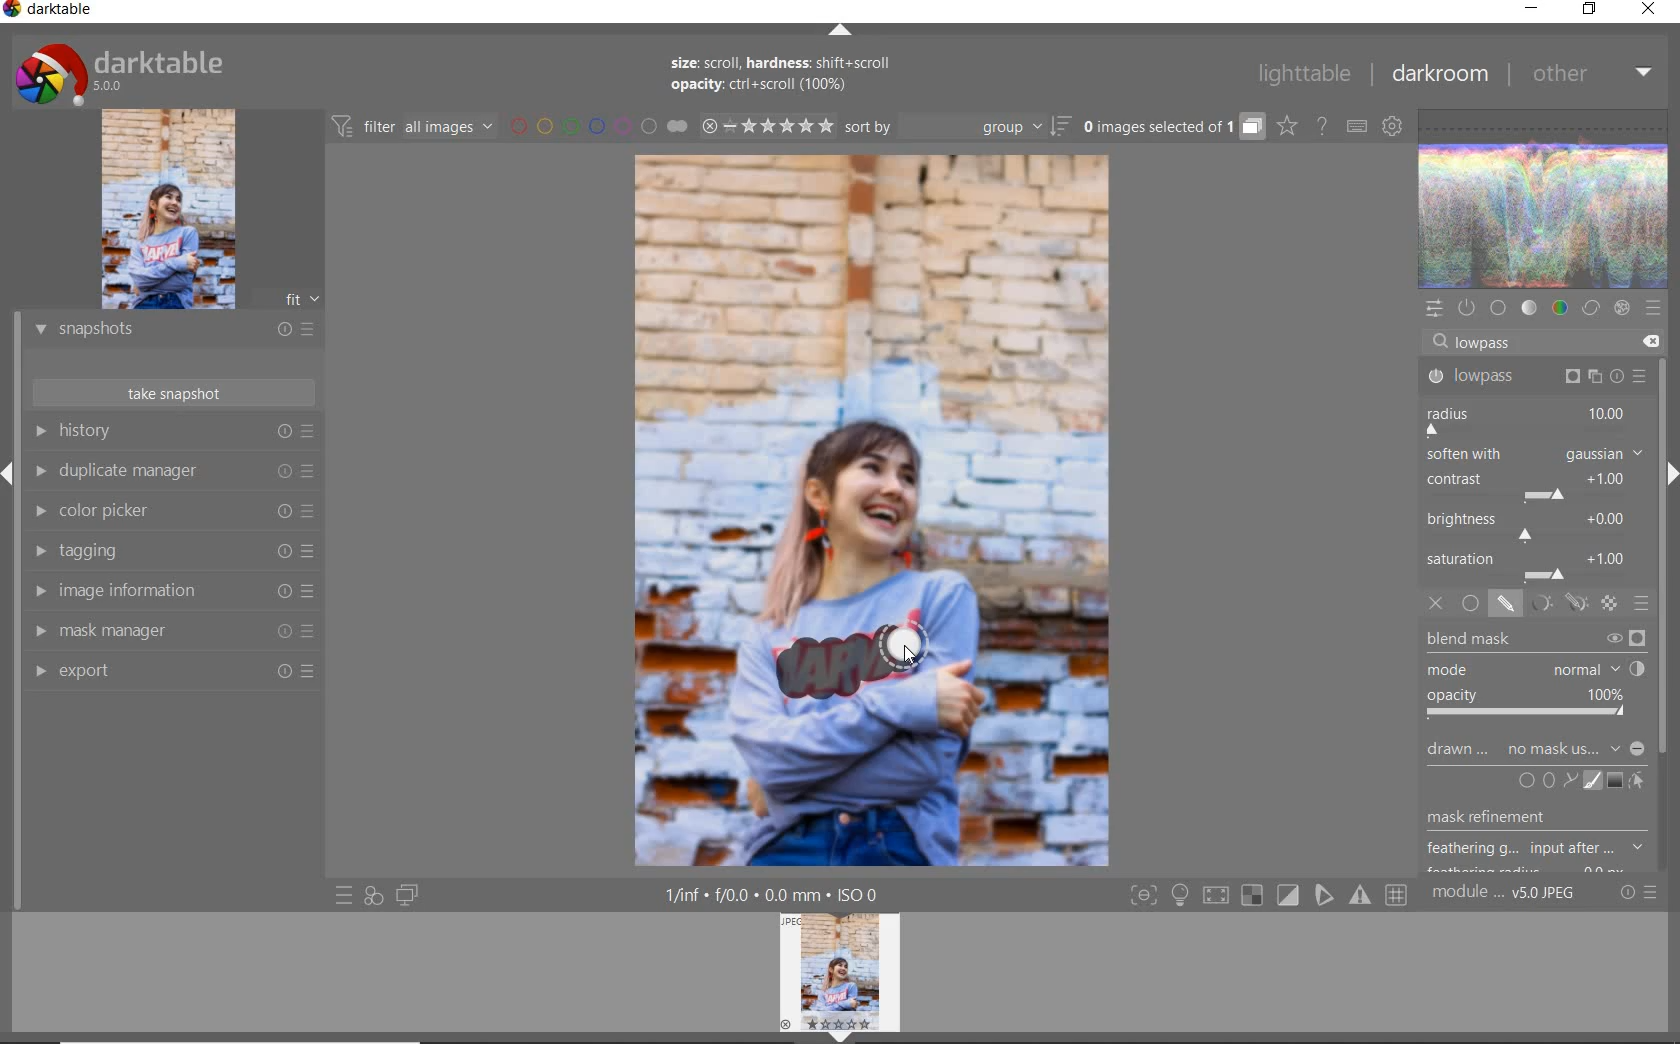 The width and height of the screenshot is (1680, 1044). I want to click on radius, so click(1528, 419).